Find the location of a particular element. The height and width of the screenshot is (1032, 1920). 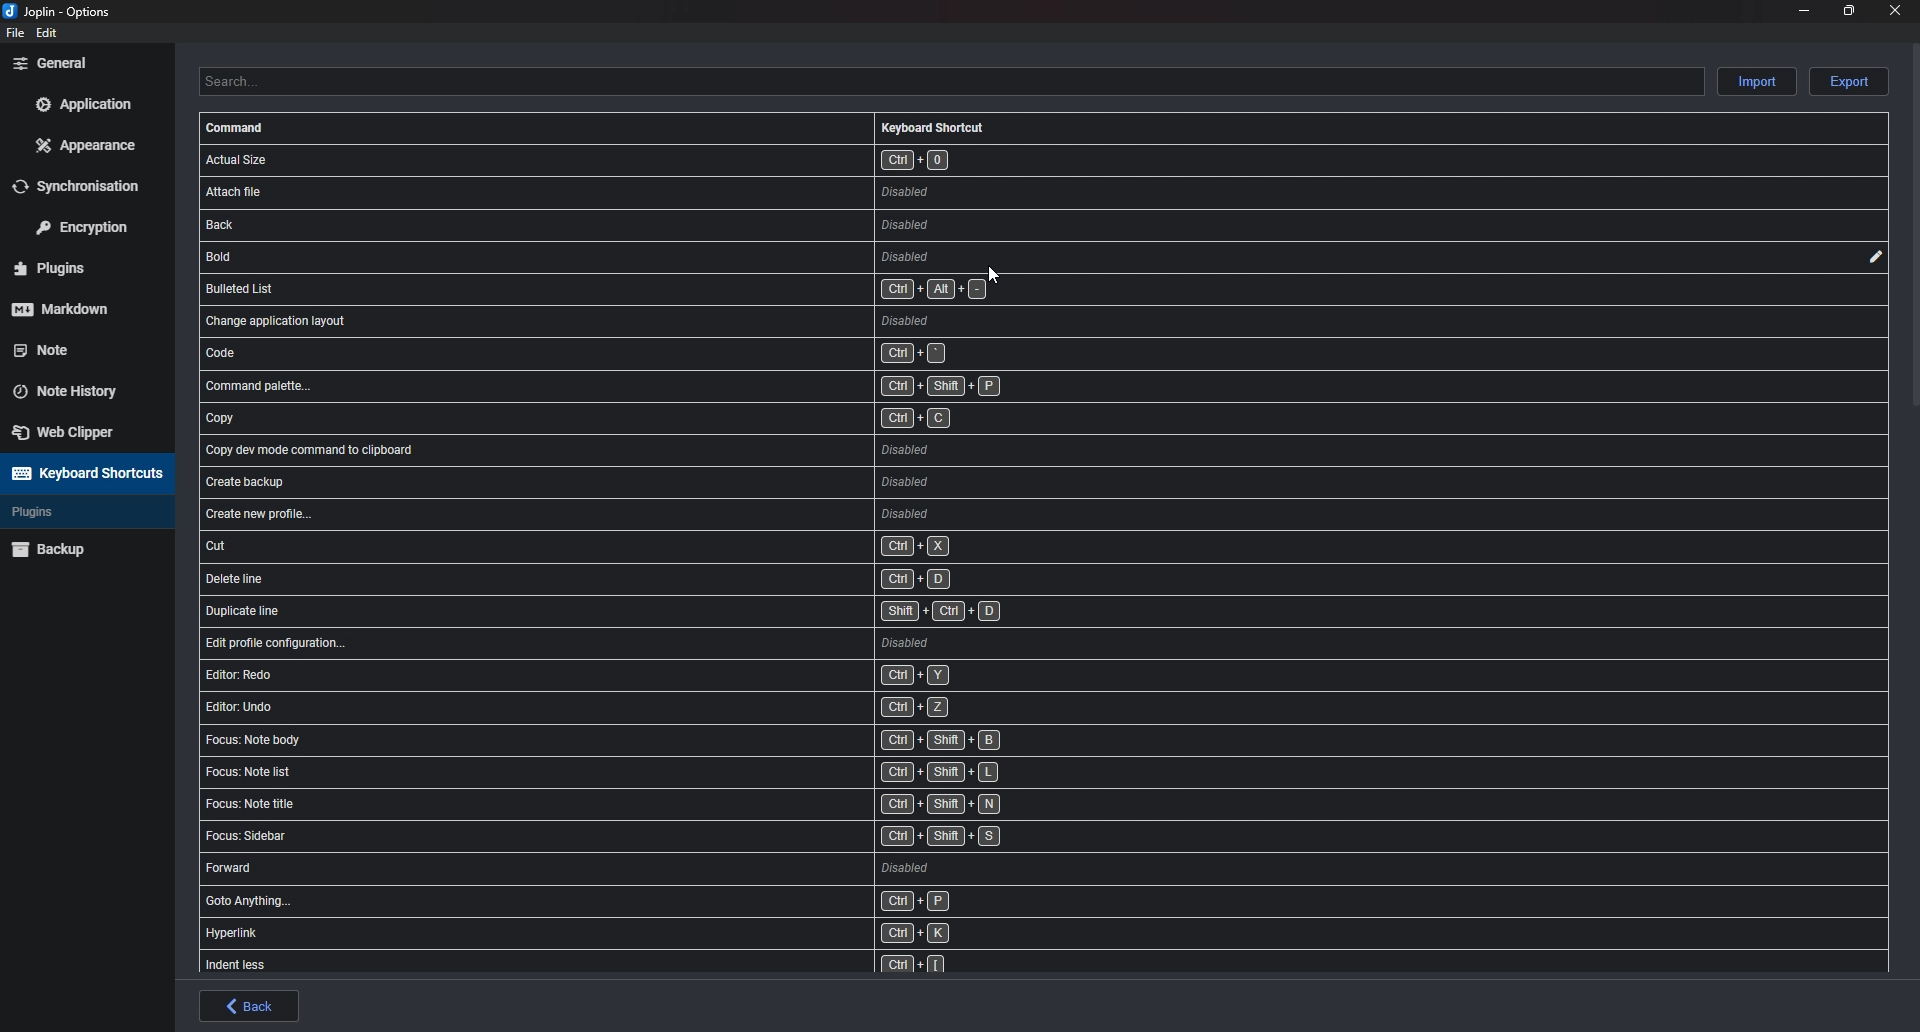

shortcut is located at coordinates (619, 257).